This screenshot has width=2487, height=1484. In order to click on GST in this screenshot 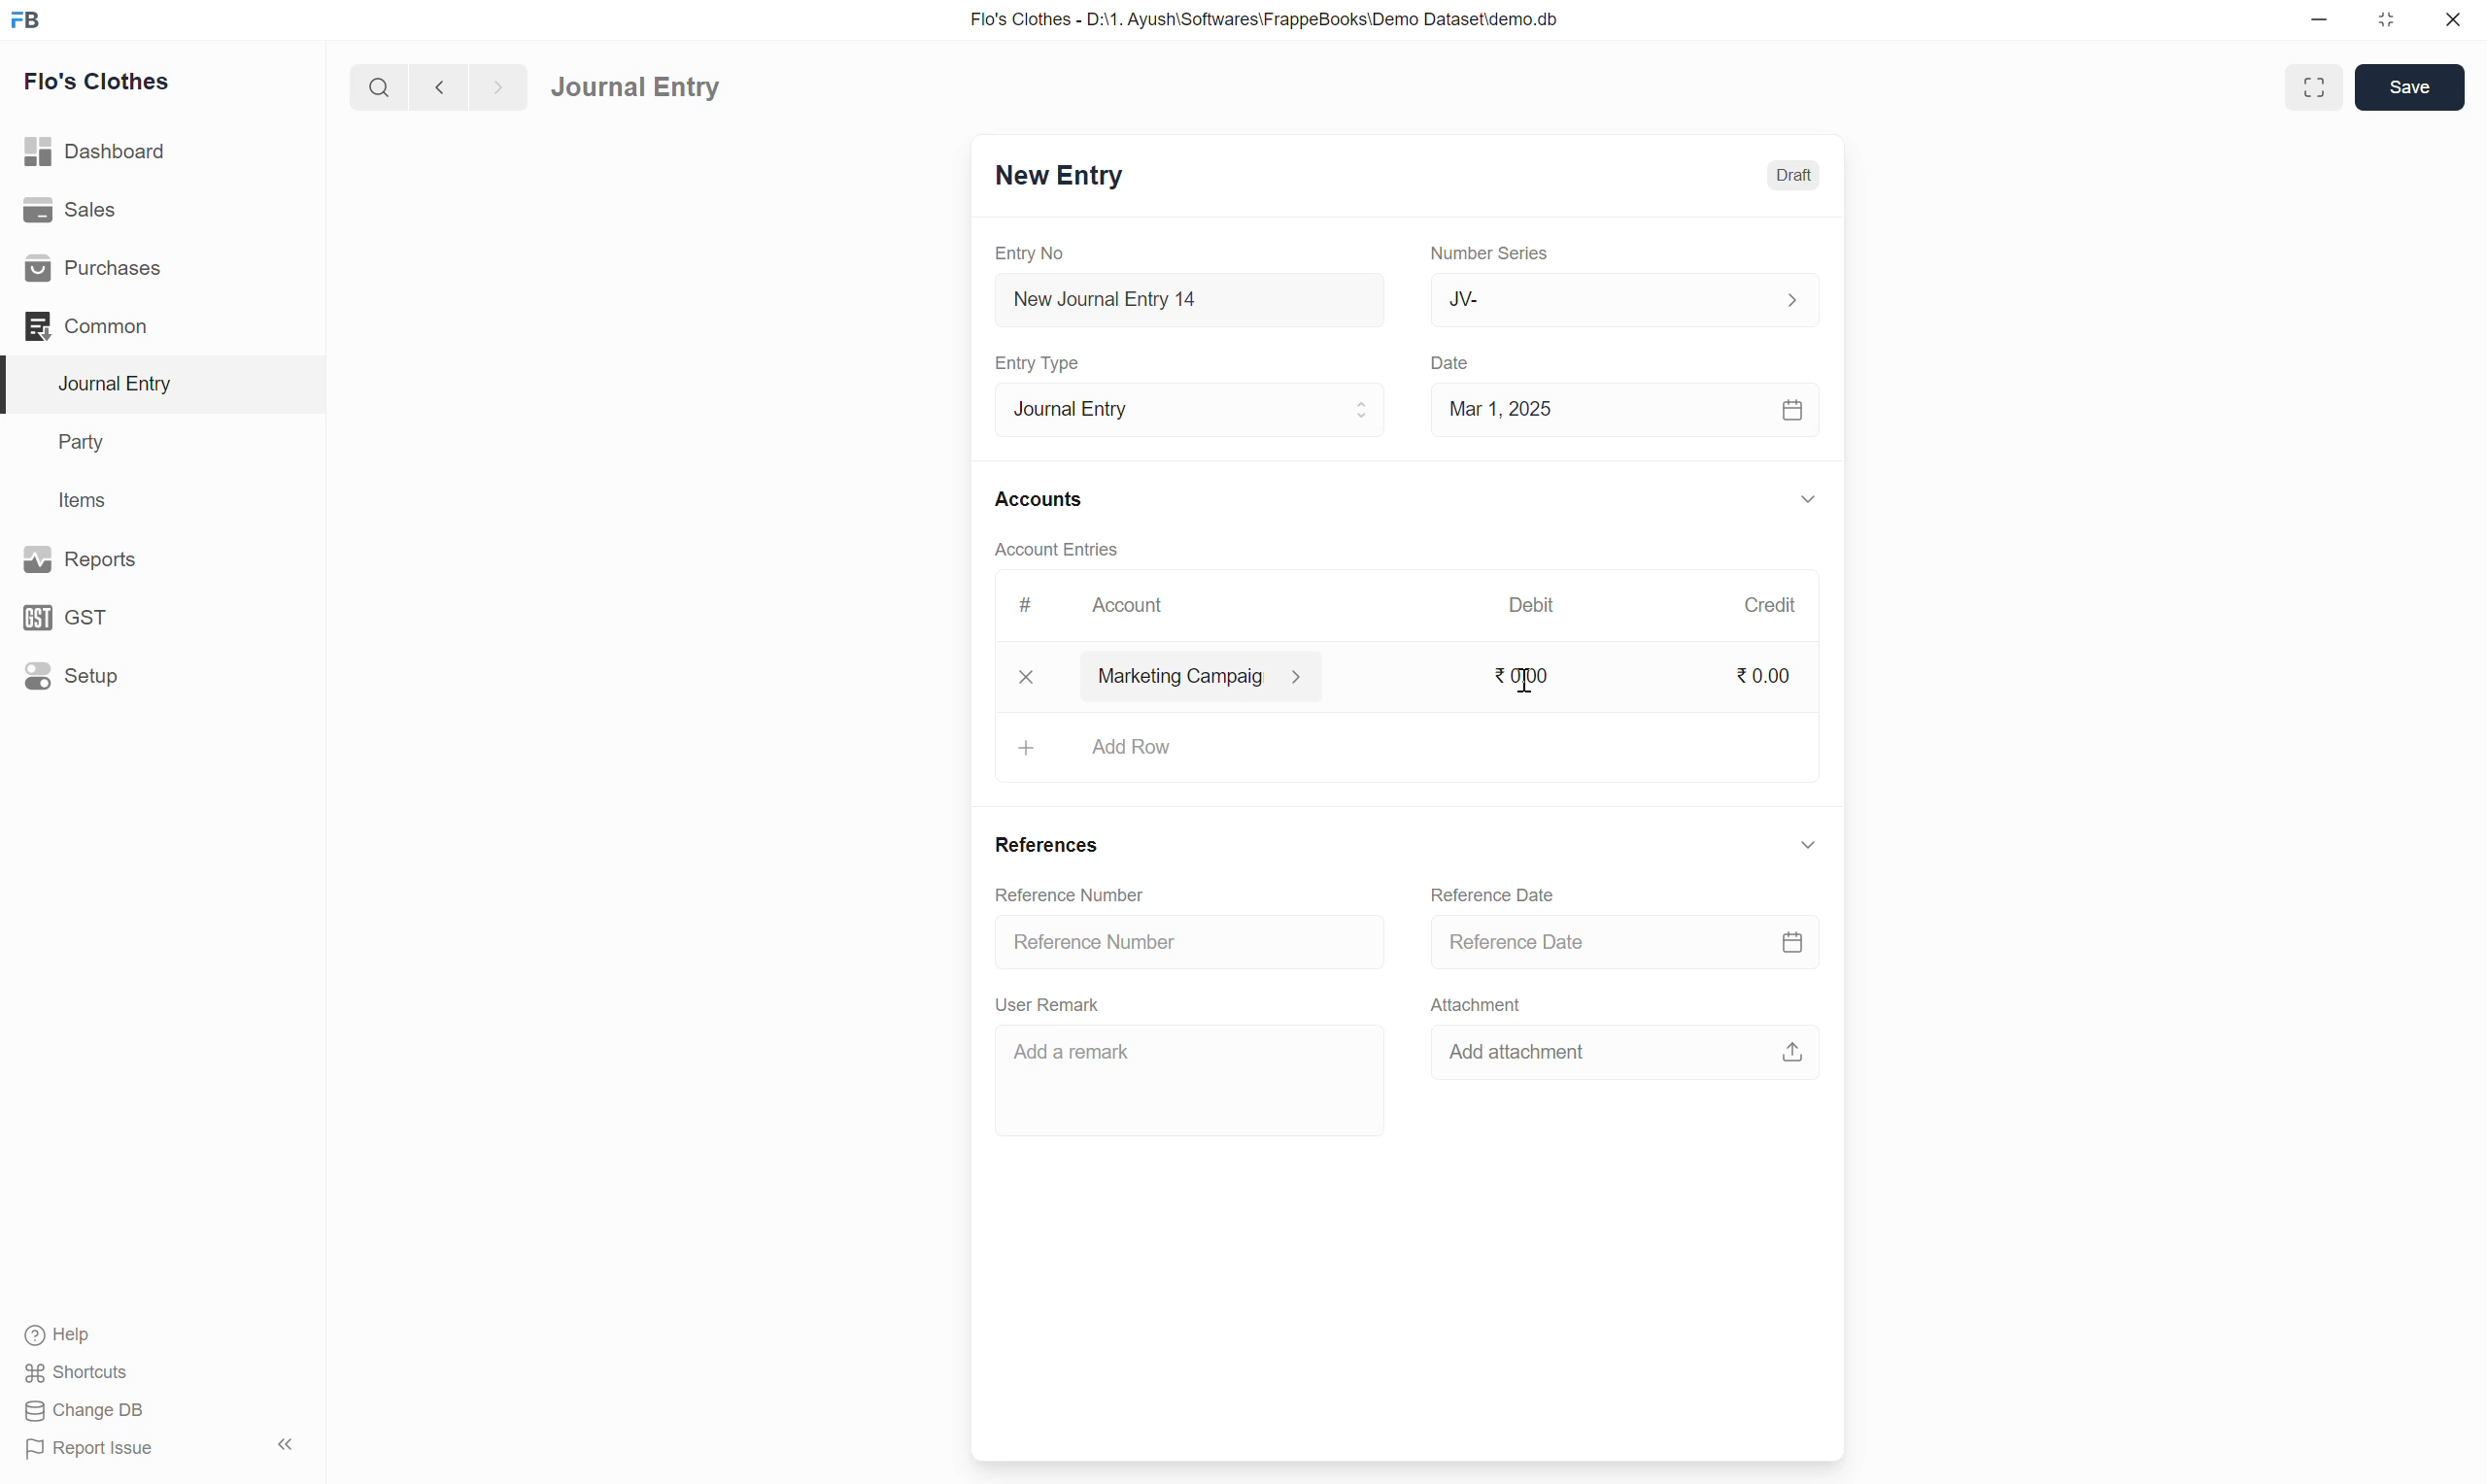, I will do `click(69, 618)`.